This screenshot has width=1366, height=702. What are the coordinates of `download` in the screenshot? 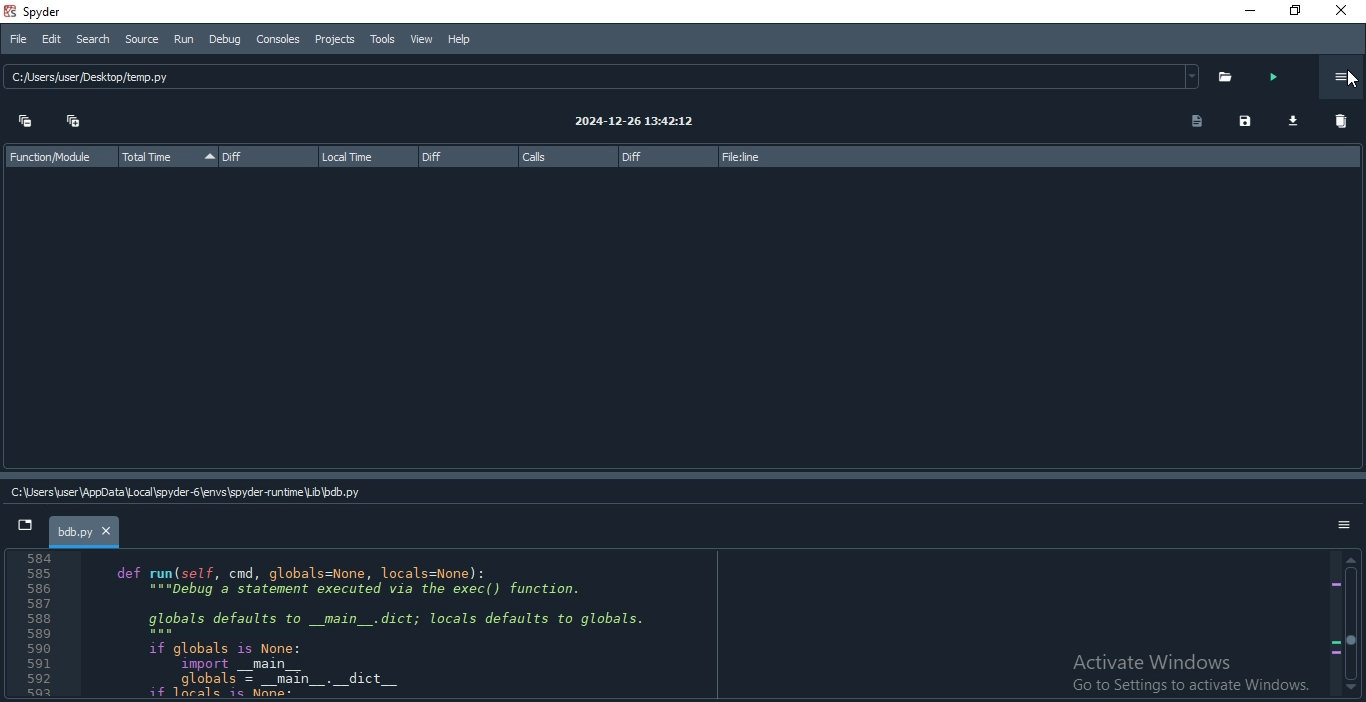 It's located at (1289, 119).